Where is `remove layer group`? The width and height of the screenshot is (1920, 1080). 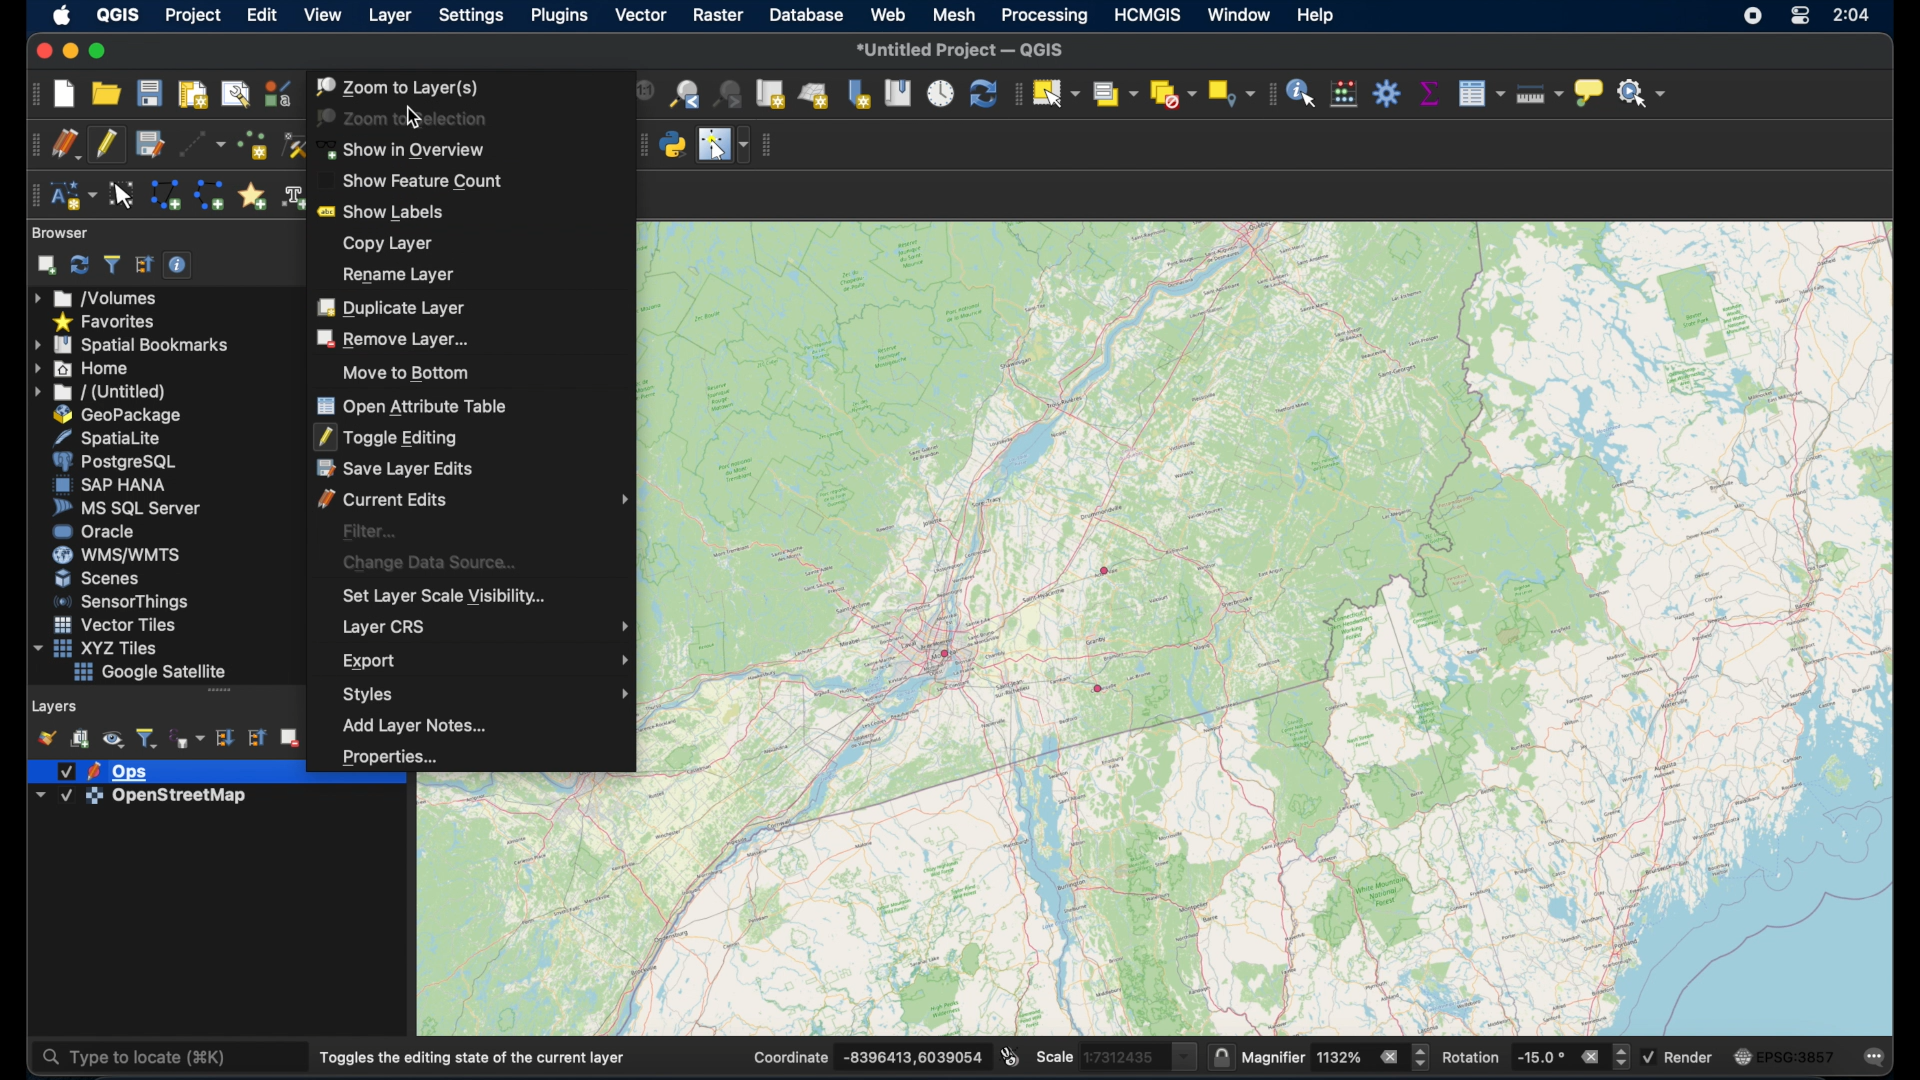
remove layer group is located at coordinates (289, 736).